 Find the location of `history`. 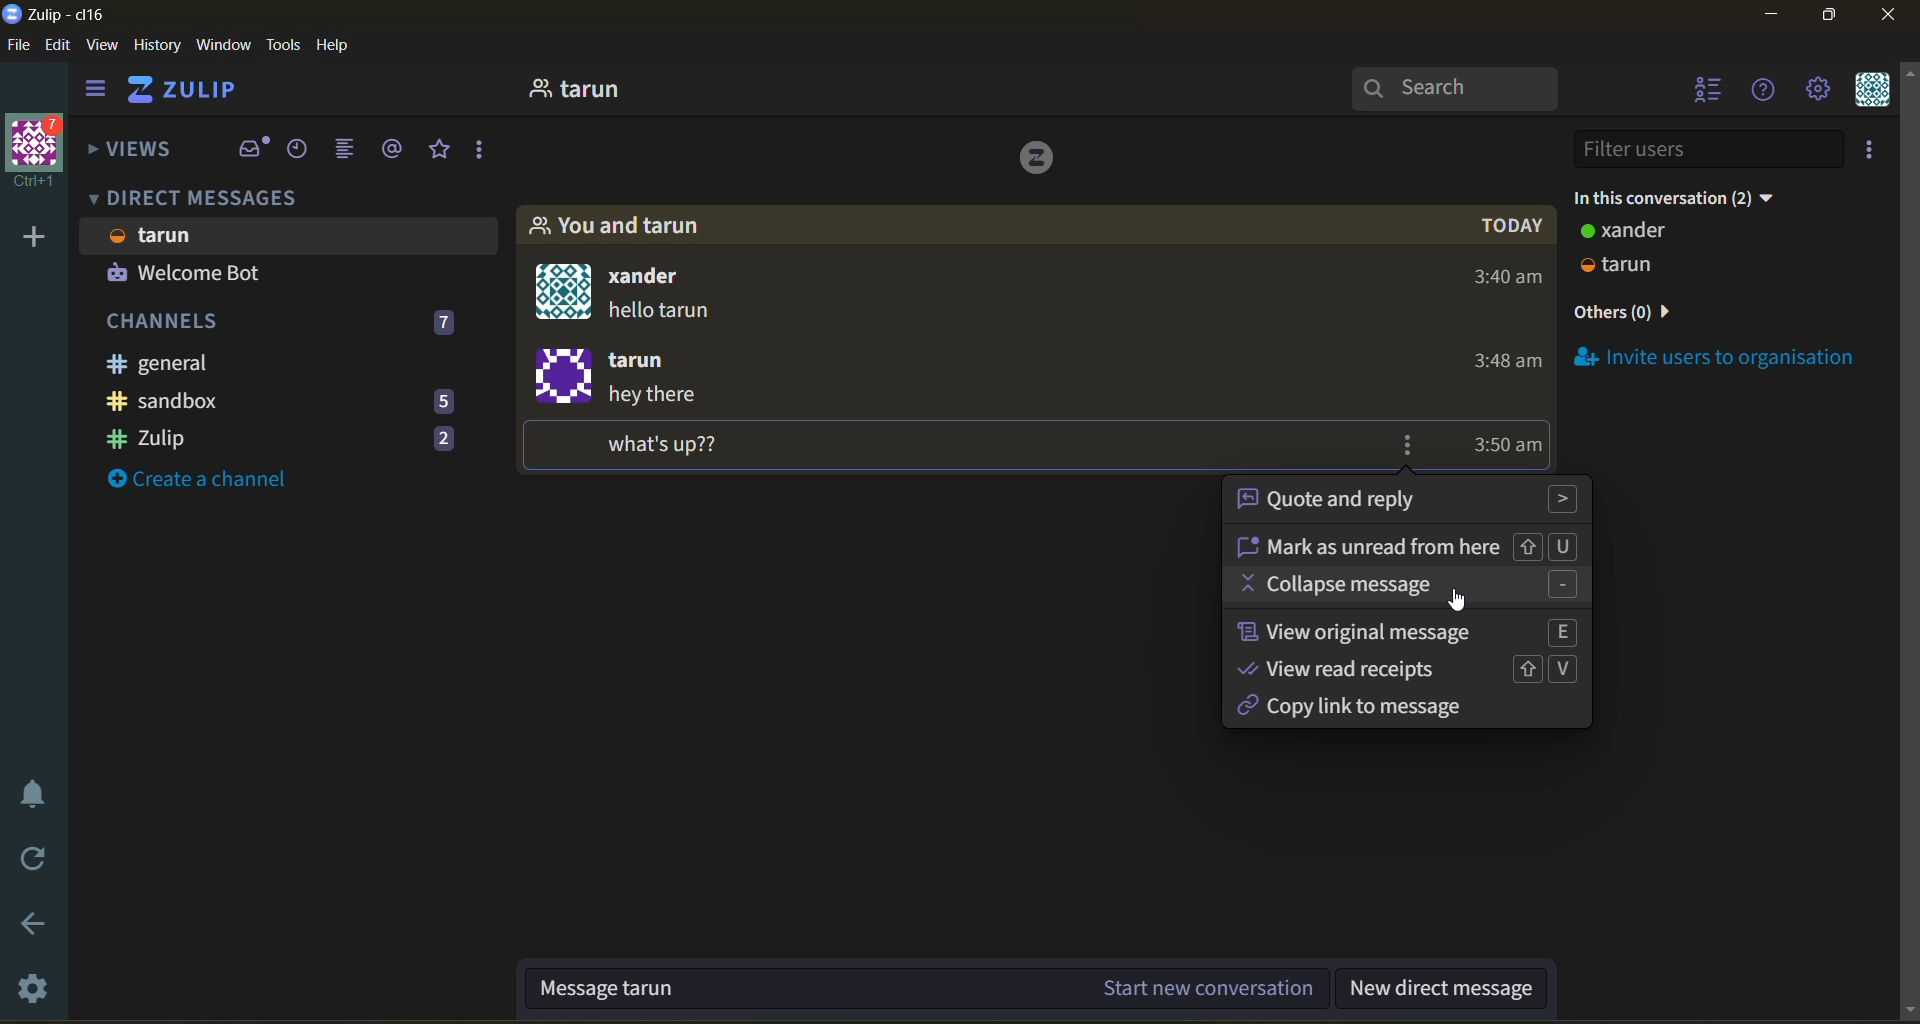

history is located at coordinates (157, 46).